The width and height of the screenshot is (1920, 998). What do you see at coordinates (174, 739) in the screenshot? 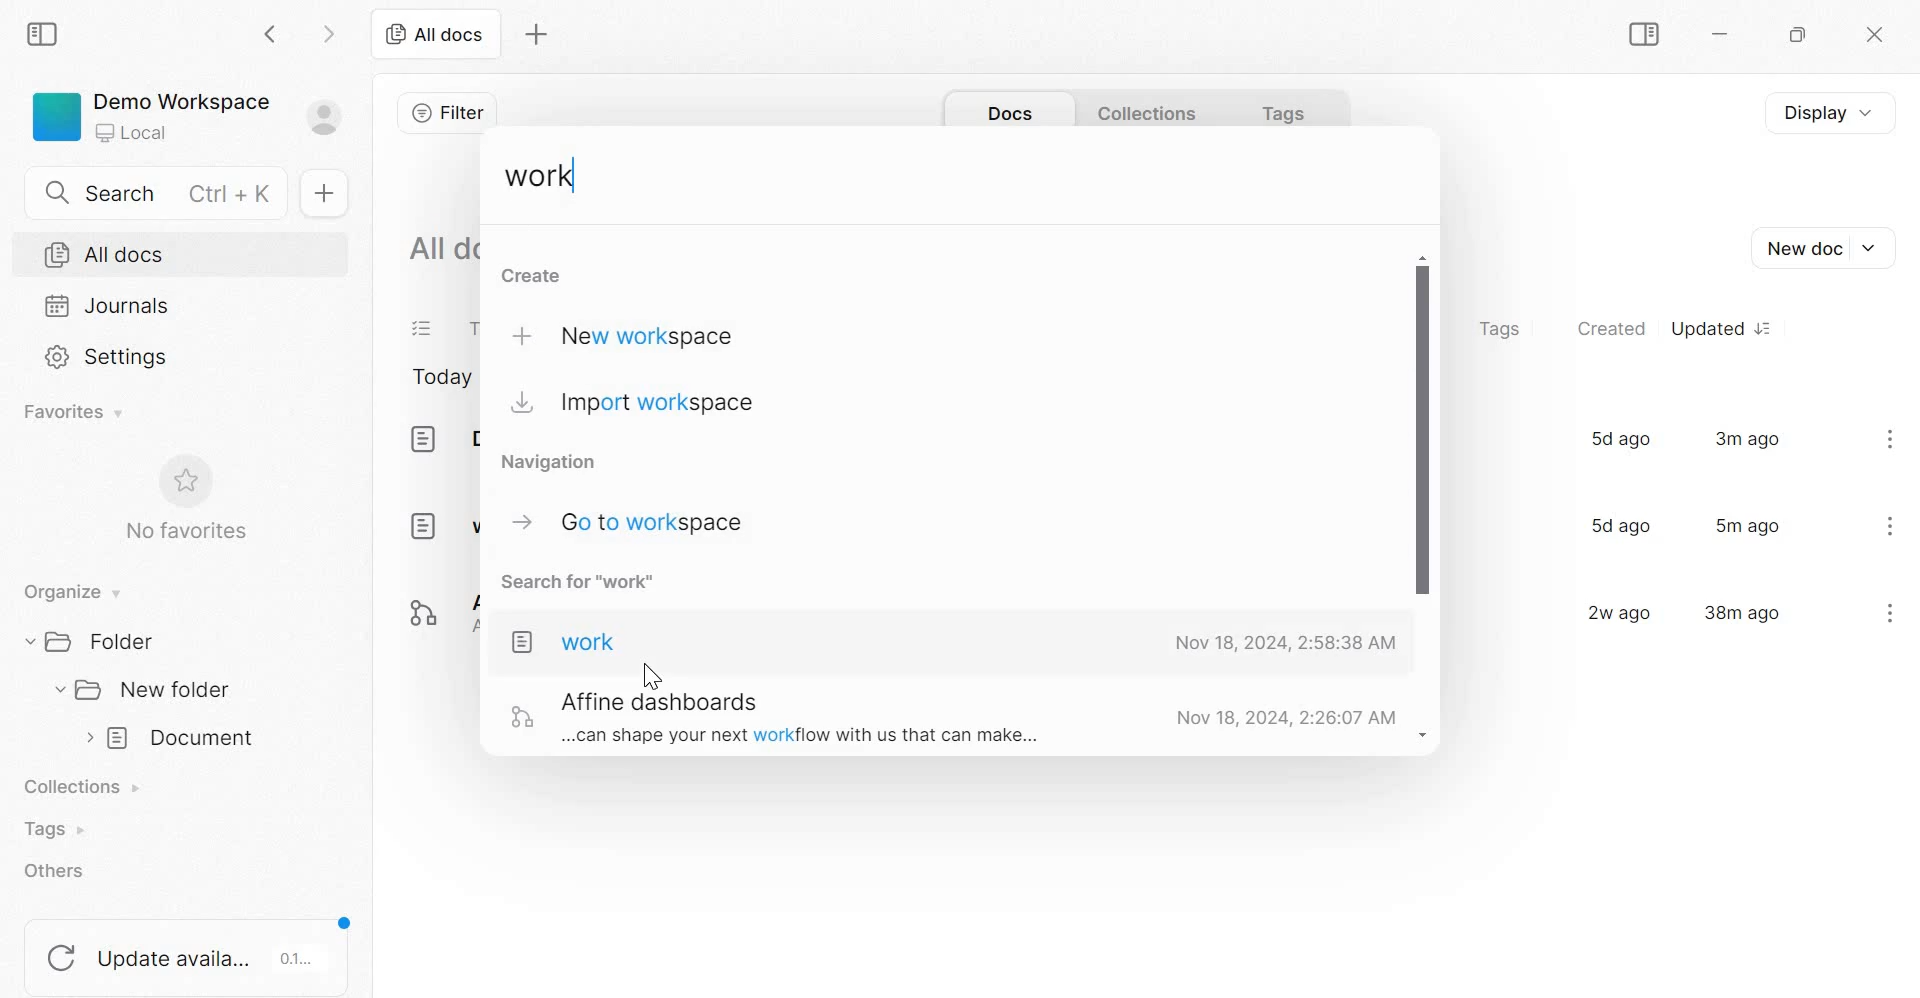
I see `Document` at bounding box center [174, 739].